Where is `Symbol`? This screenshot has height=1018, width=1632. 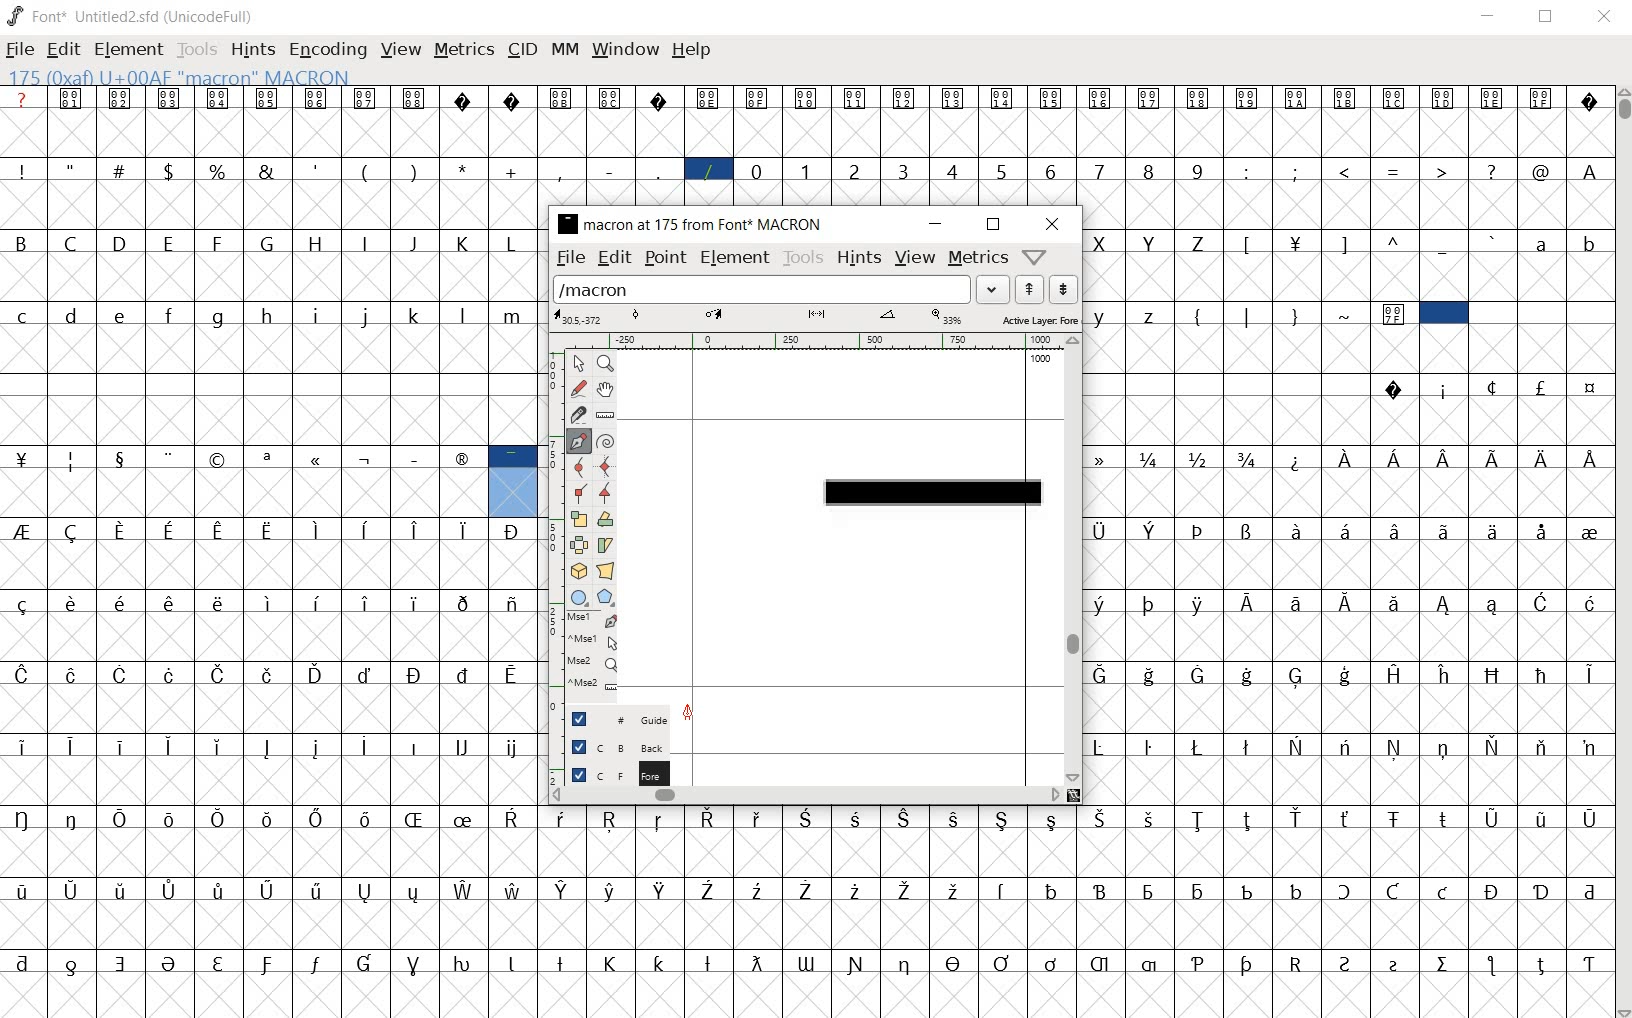 Symbol is located at coordinates (1099, 961).